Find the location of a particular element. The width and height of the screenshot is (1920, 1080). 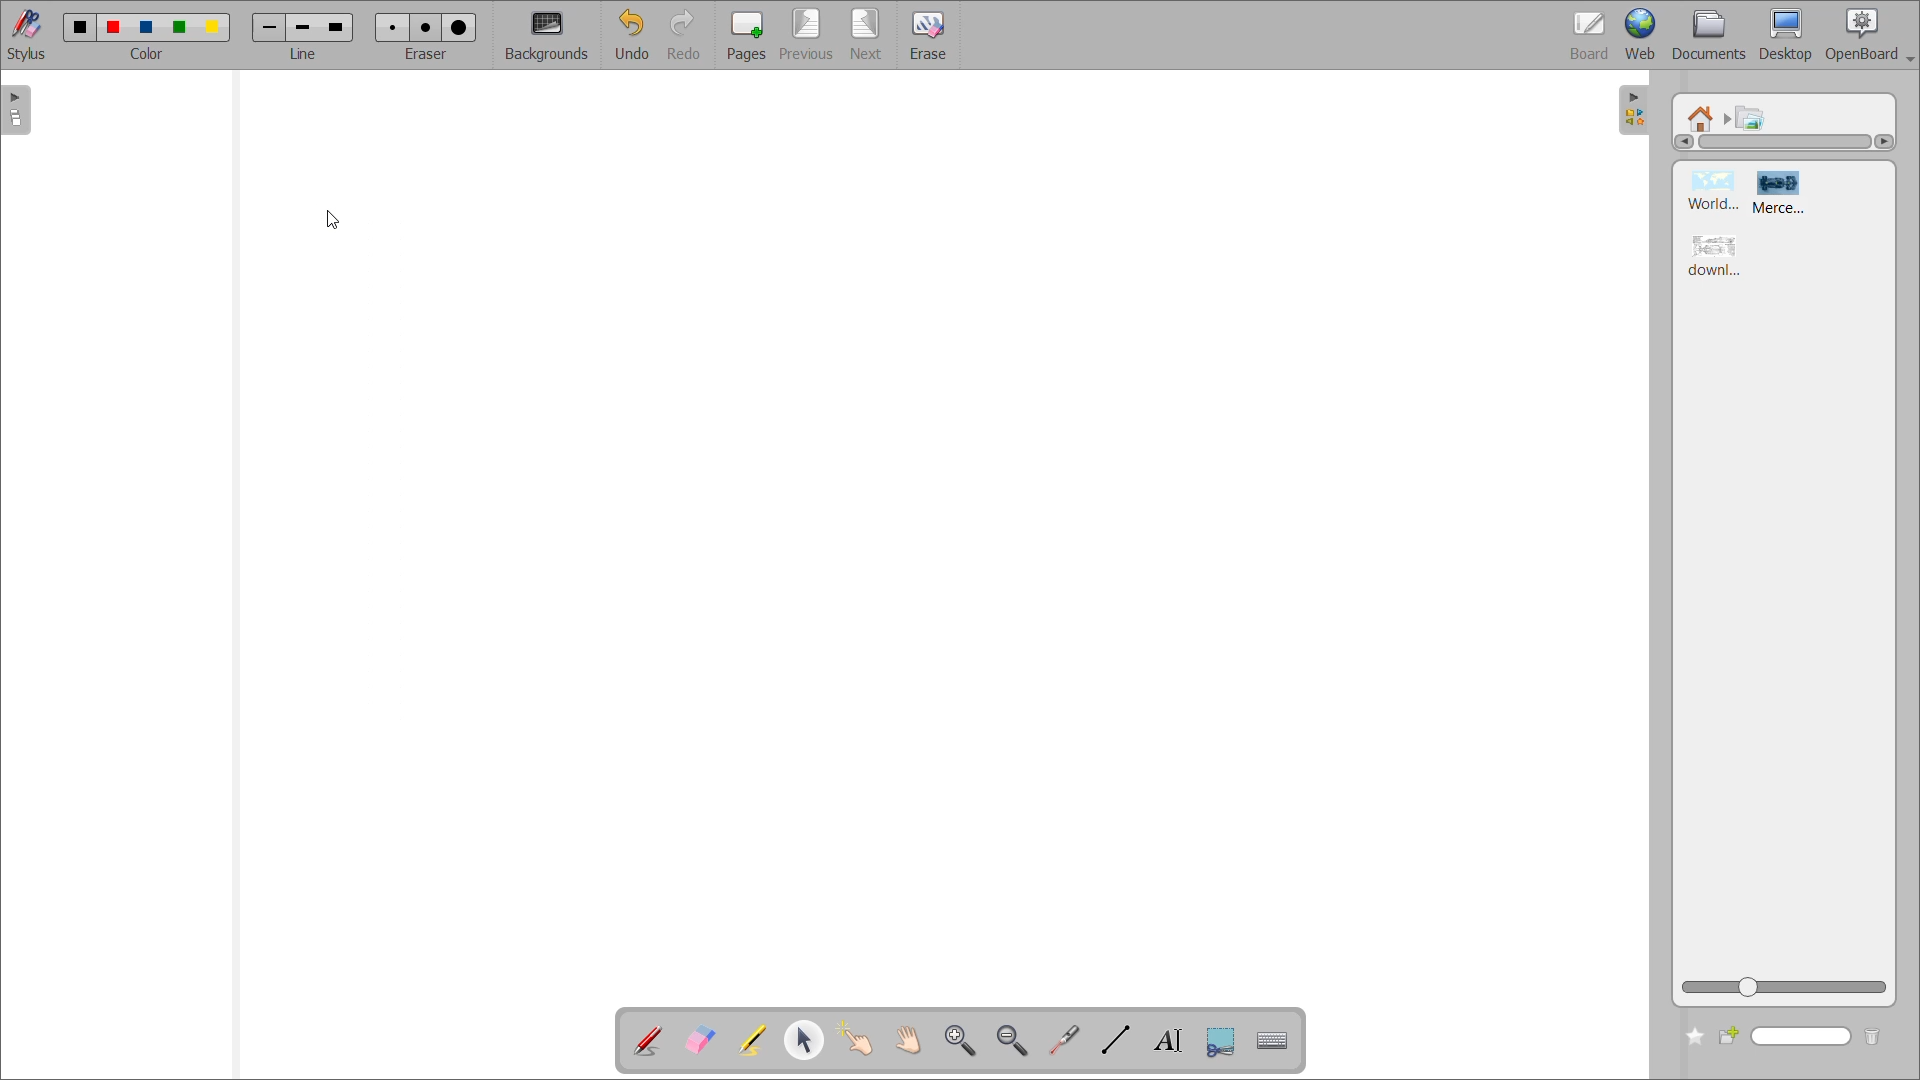

eraser is located at coordinates (426, 59).